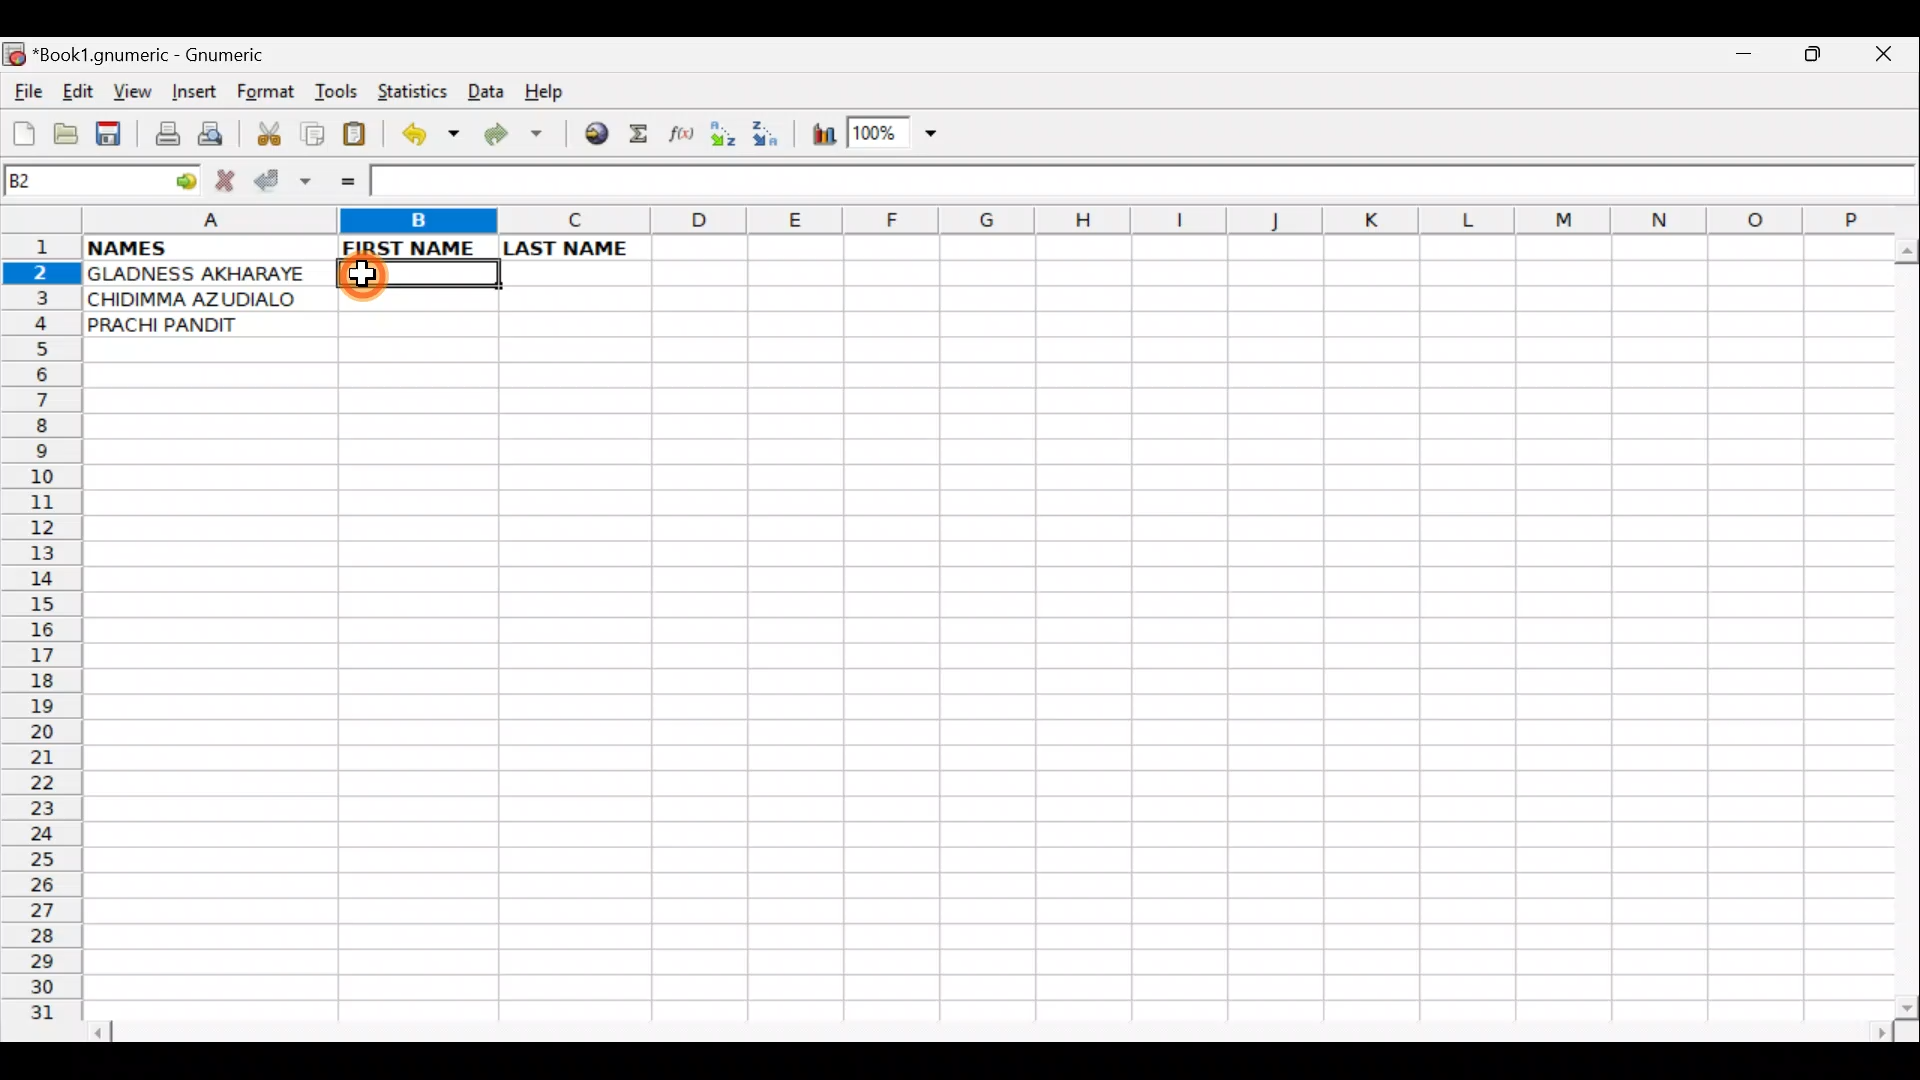 The width and height of the screenshot is (1920, 1080). I want to click on Formula bar, so click(1144, 184).